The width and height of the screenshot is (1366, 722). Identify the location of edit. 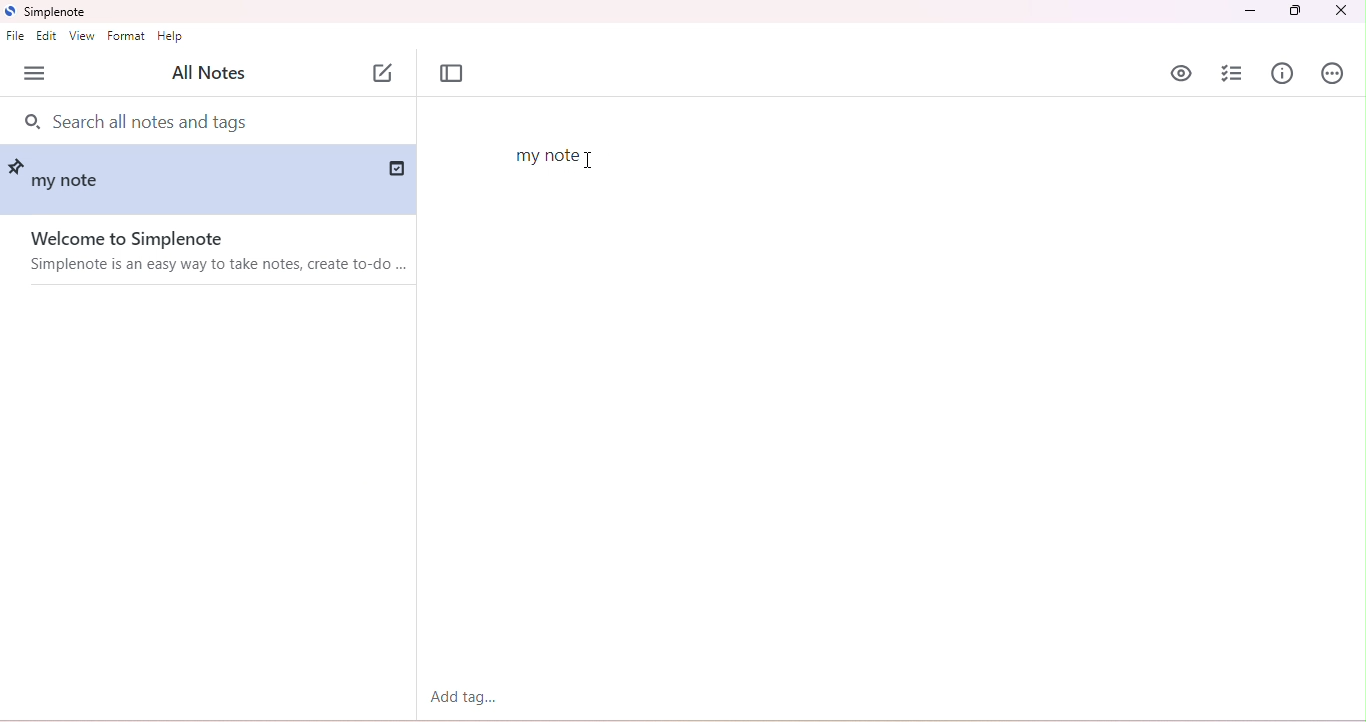
(48, 35).